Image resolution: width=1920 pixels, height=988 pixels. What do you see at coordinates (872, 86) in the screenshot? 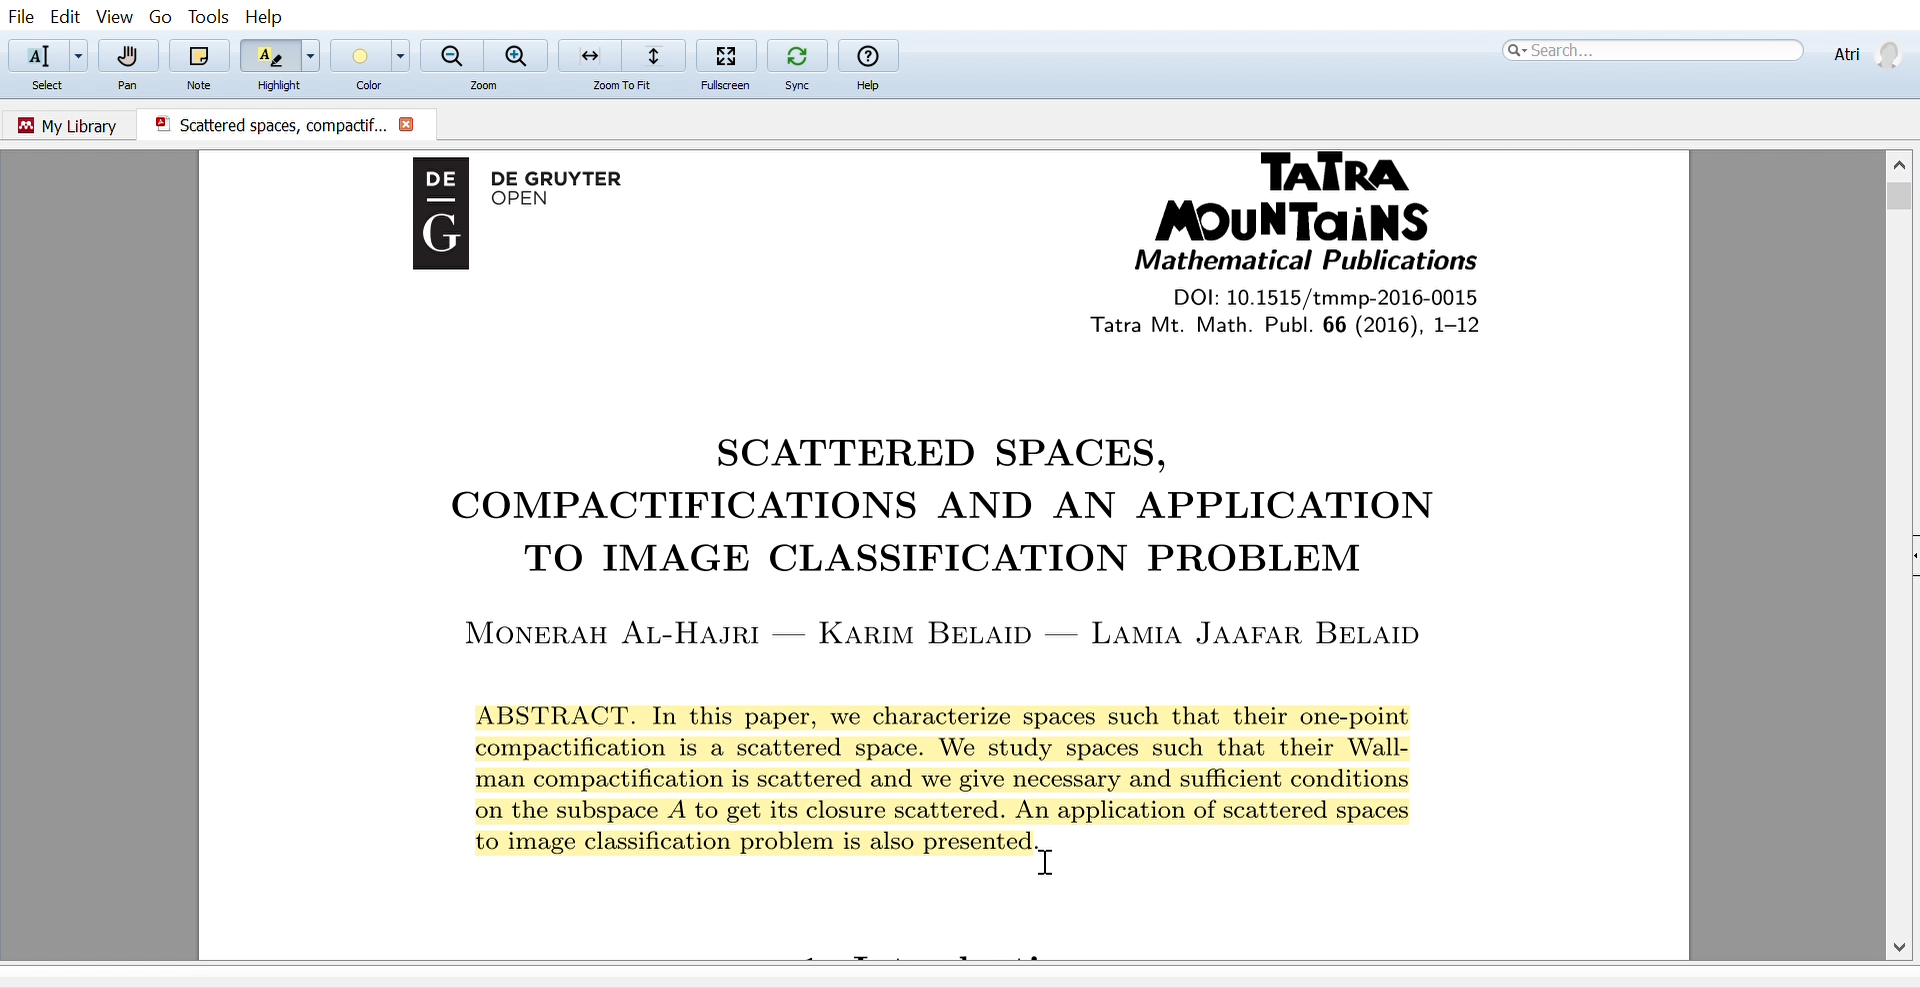
I see `Help` at bounding box center [872, 86].